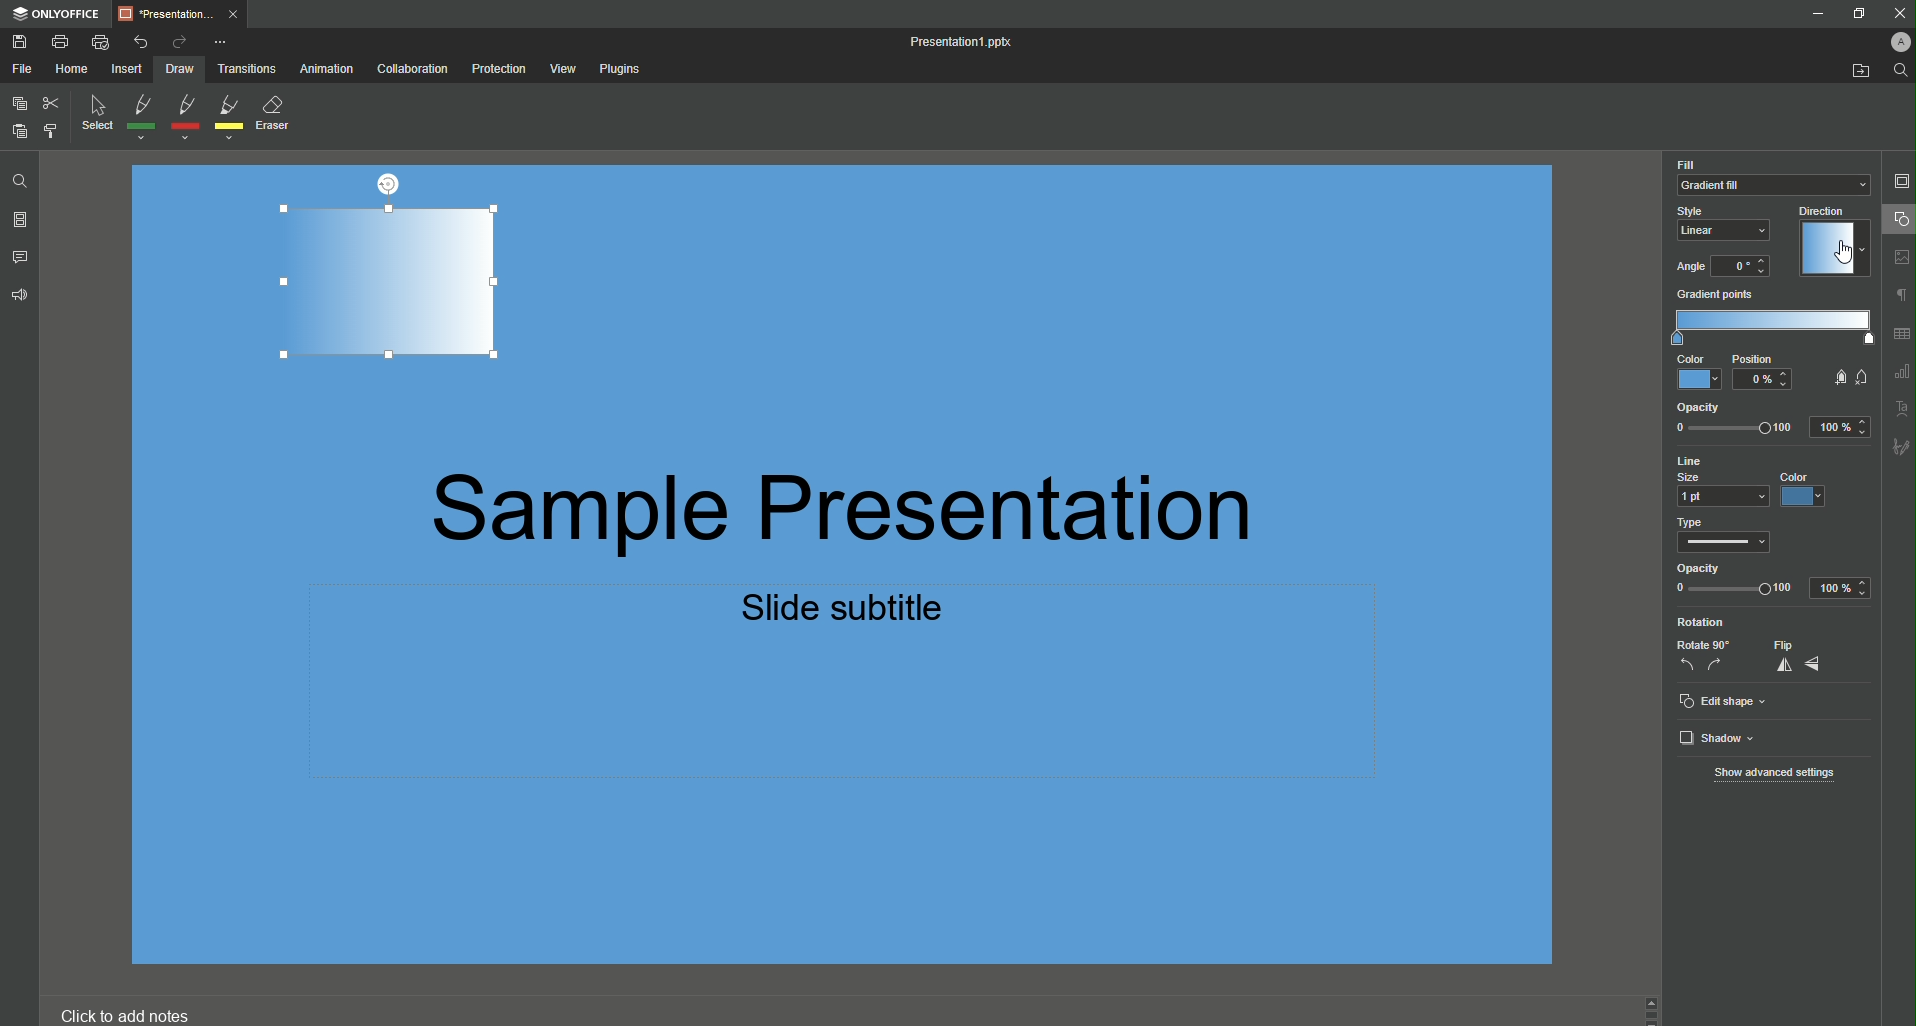  What do you see at coordinates (17, 104) in the screenshot?
I see `Copy` at bounding box center [17, 104].